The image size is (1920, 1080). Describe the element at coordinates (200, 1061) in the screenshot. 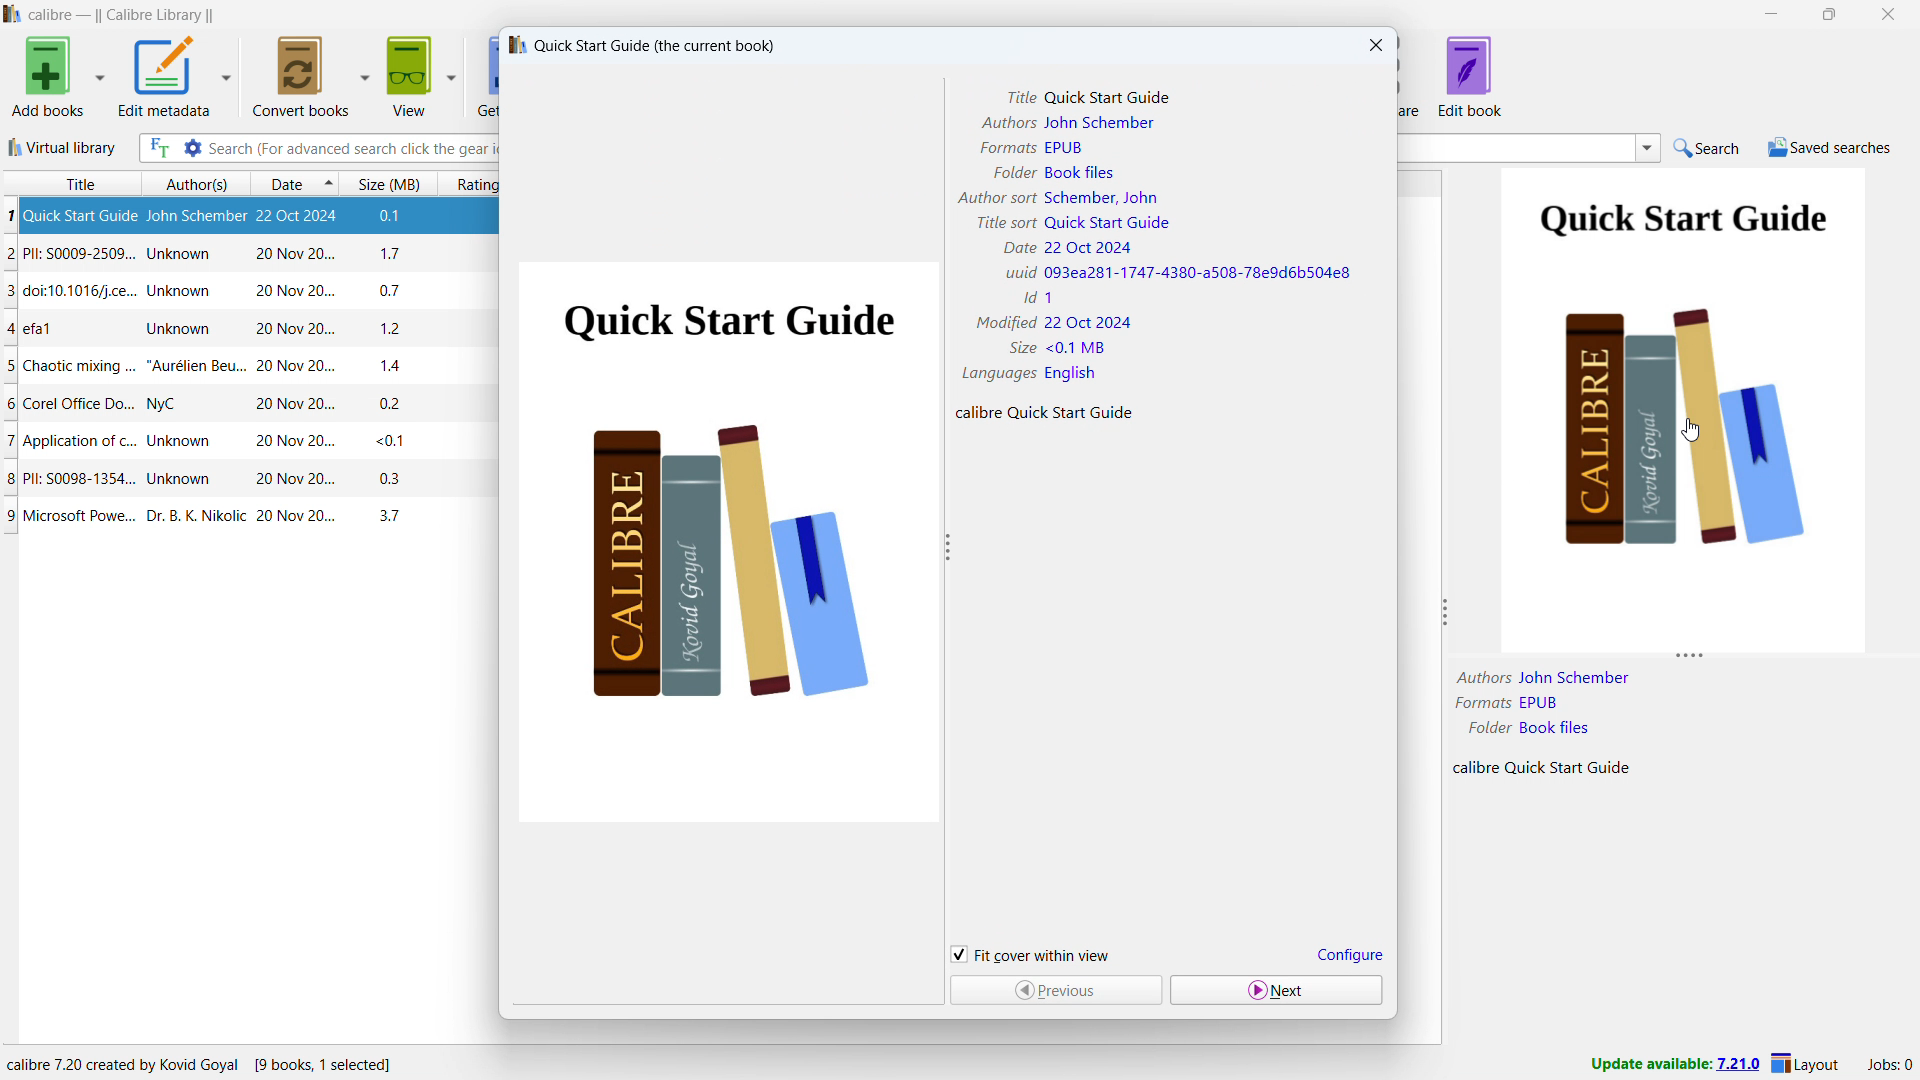

I see `alibre 7.20 created by Kovid Goyal` at that location.